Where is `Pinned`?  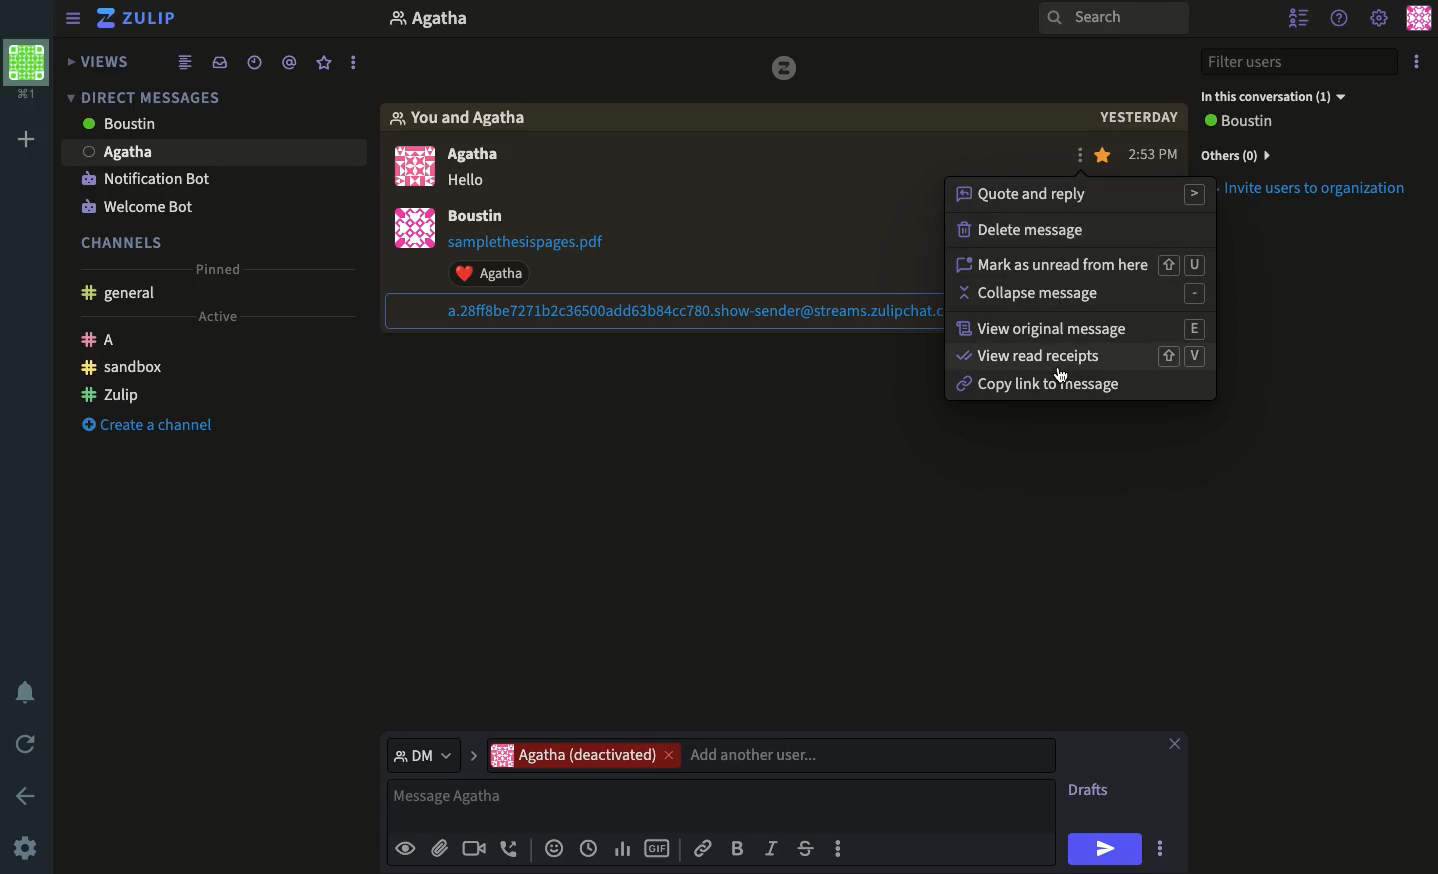
Pinned is located at coordinates (224, 270).